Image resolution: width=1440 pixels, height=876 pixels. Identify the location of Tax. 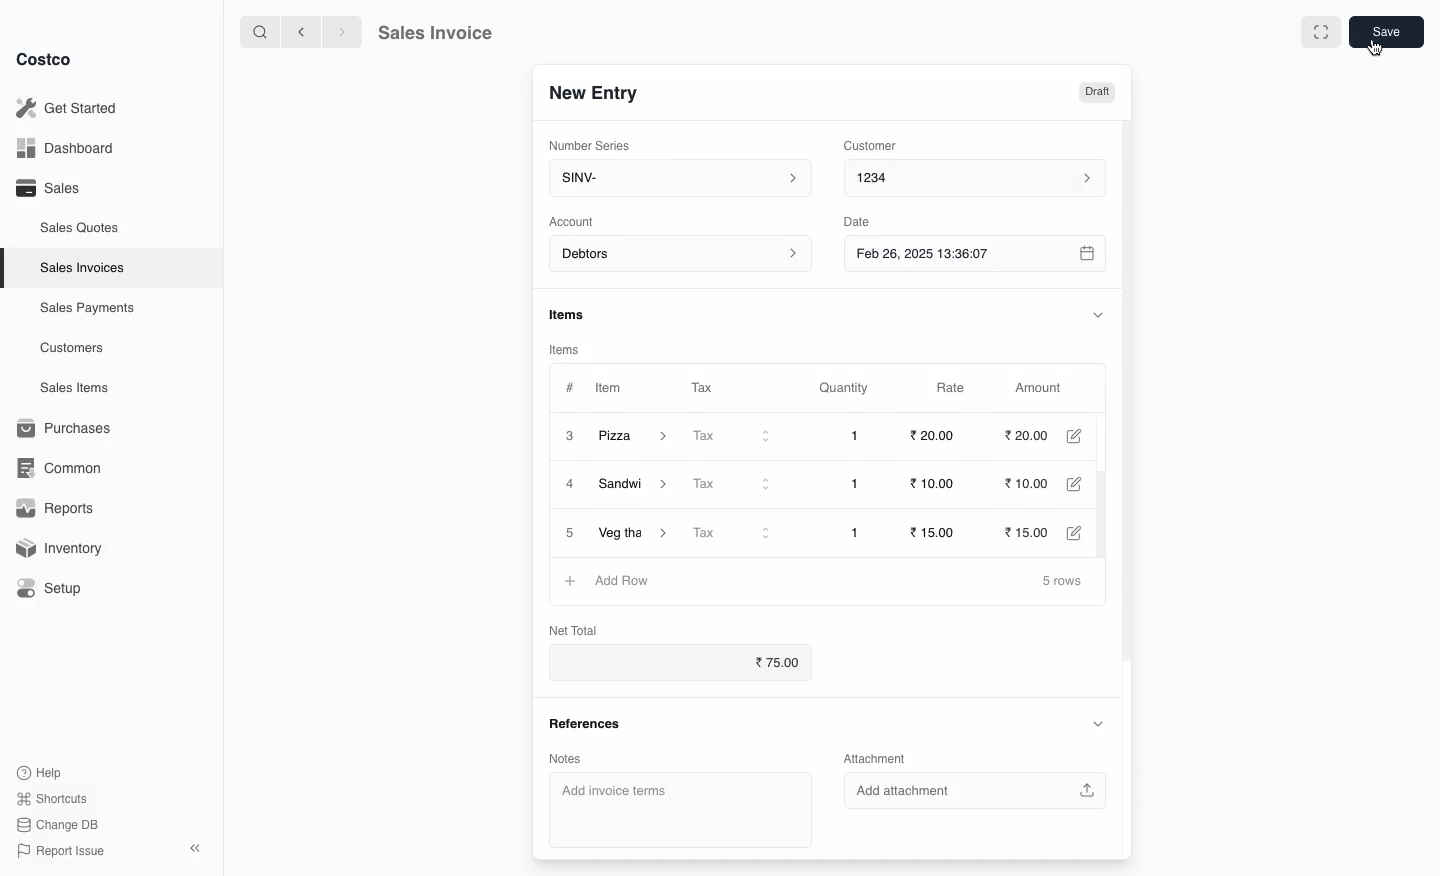
(733, 483).